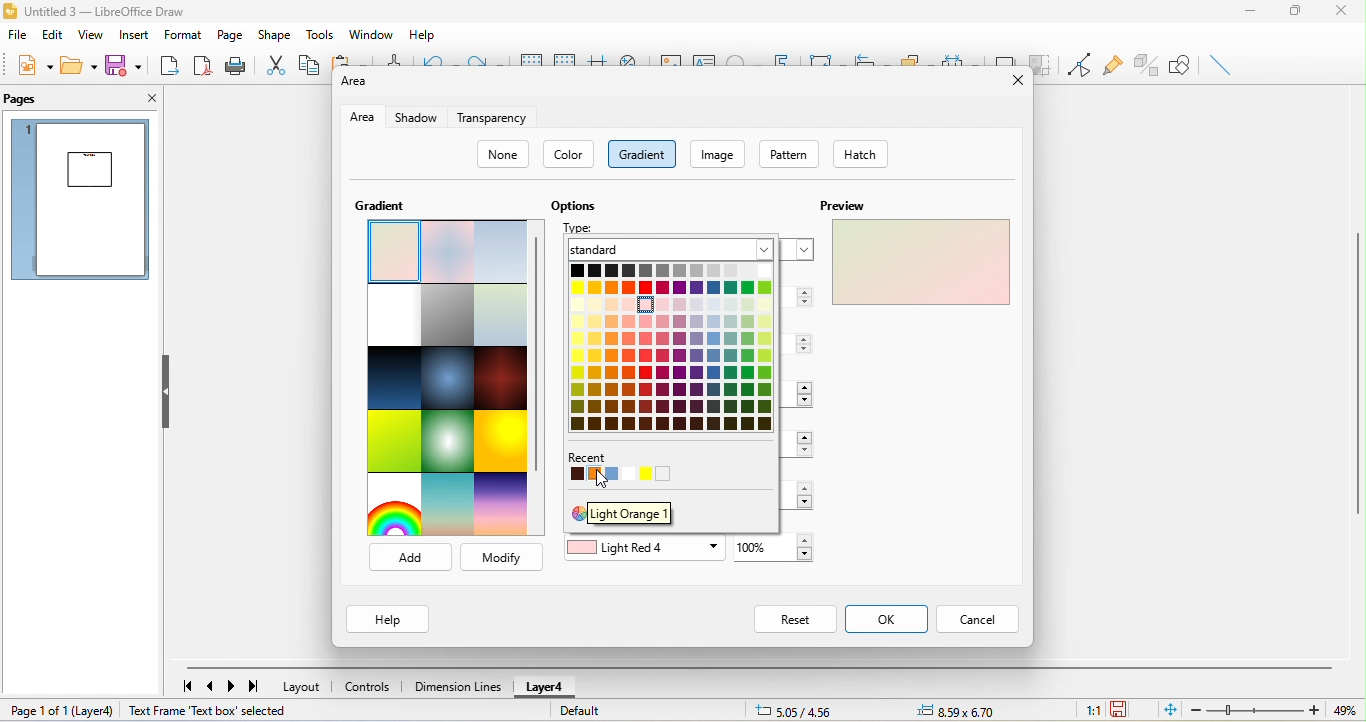  Describe the element at coordinates (606, 714) in the screenshot. I see `default` at that location.